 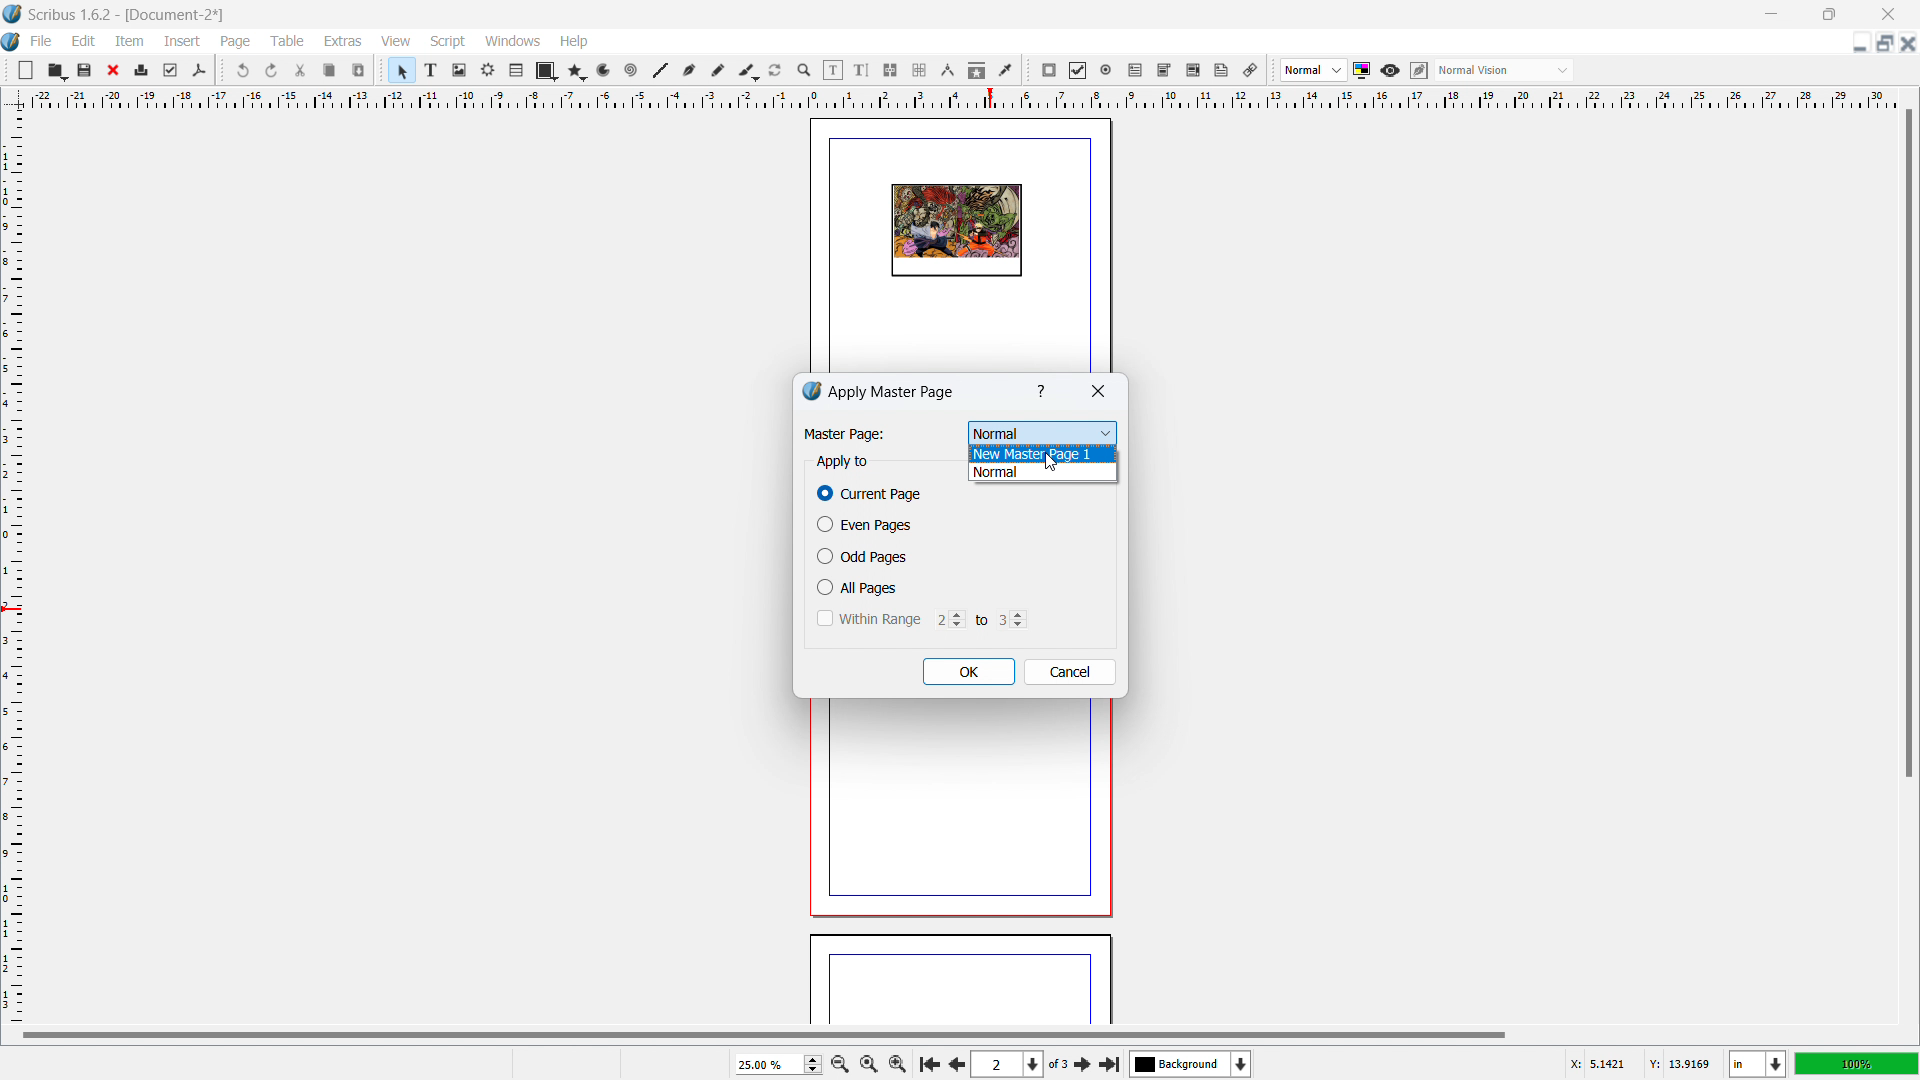 I want to click on Scribus 1.6.2- [Document-2], so click(x=129, y=14).